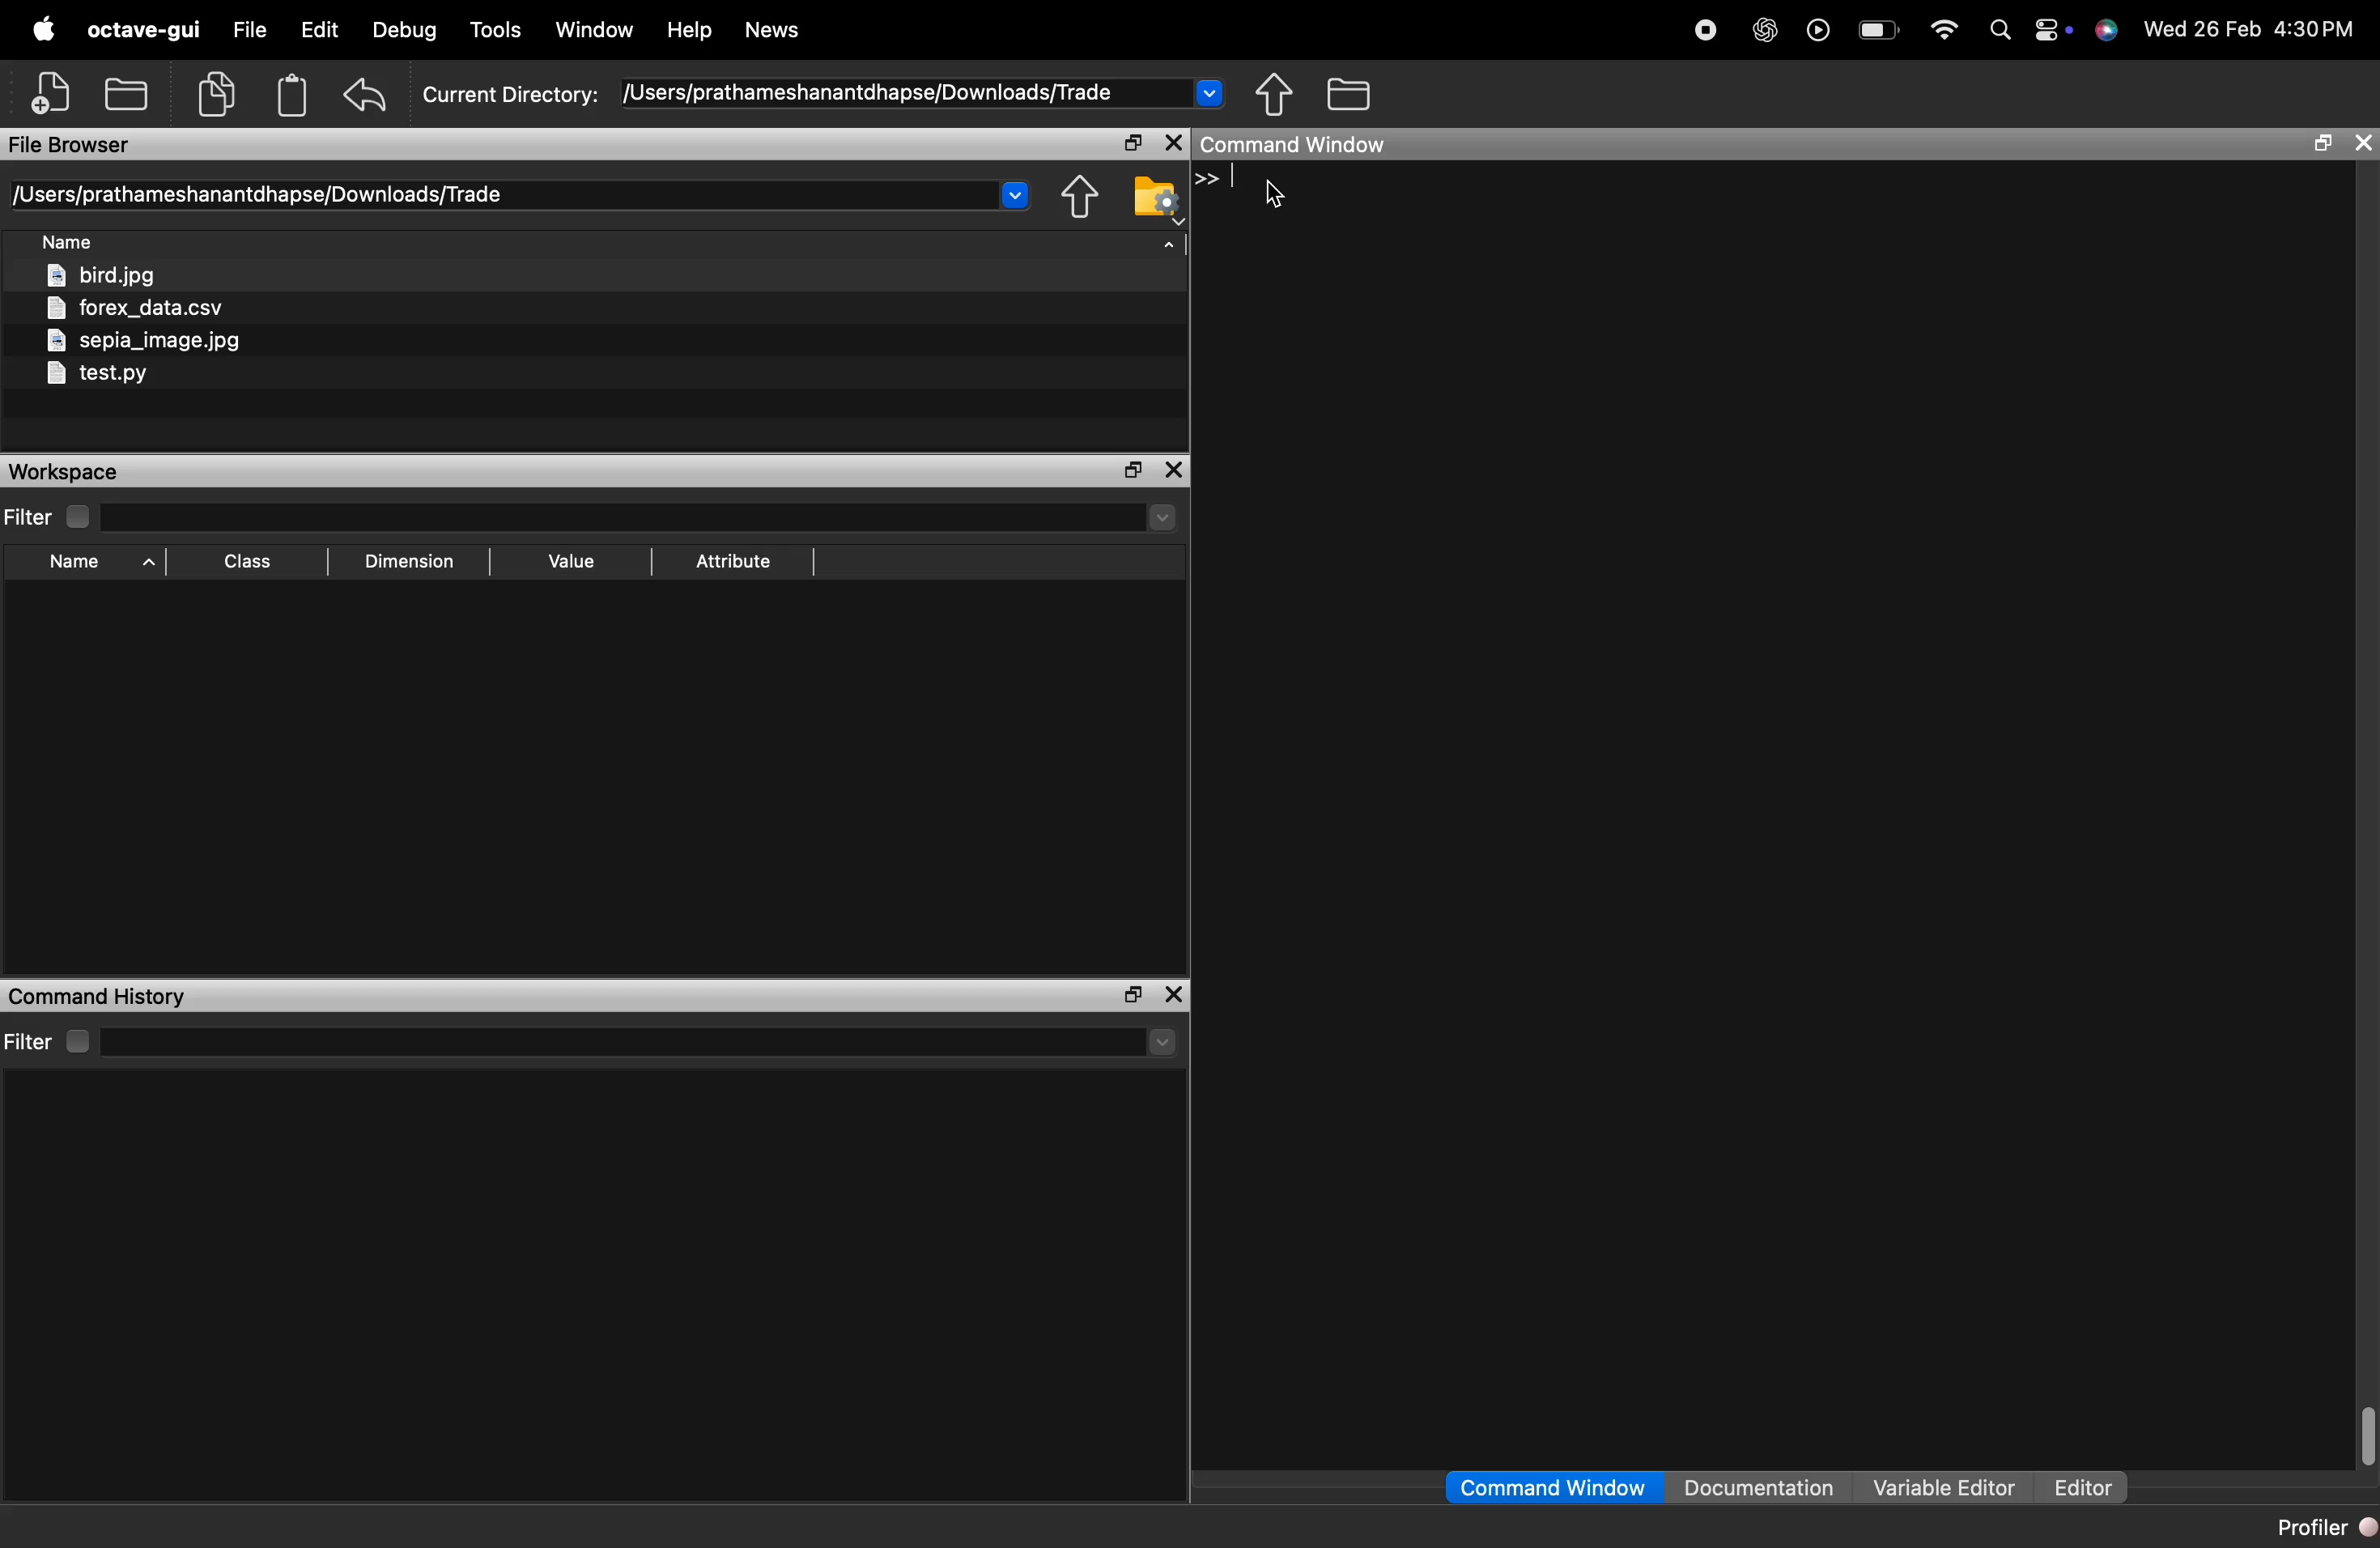 This screenshot has height=1548, width=2380. What do you see at coordinates (54, 88) in the screenshot?
I see `add file` at bounding box center [54, 88].